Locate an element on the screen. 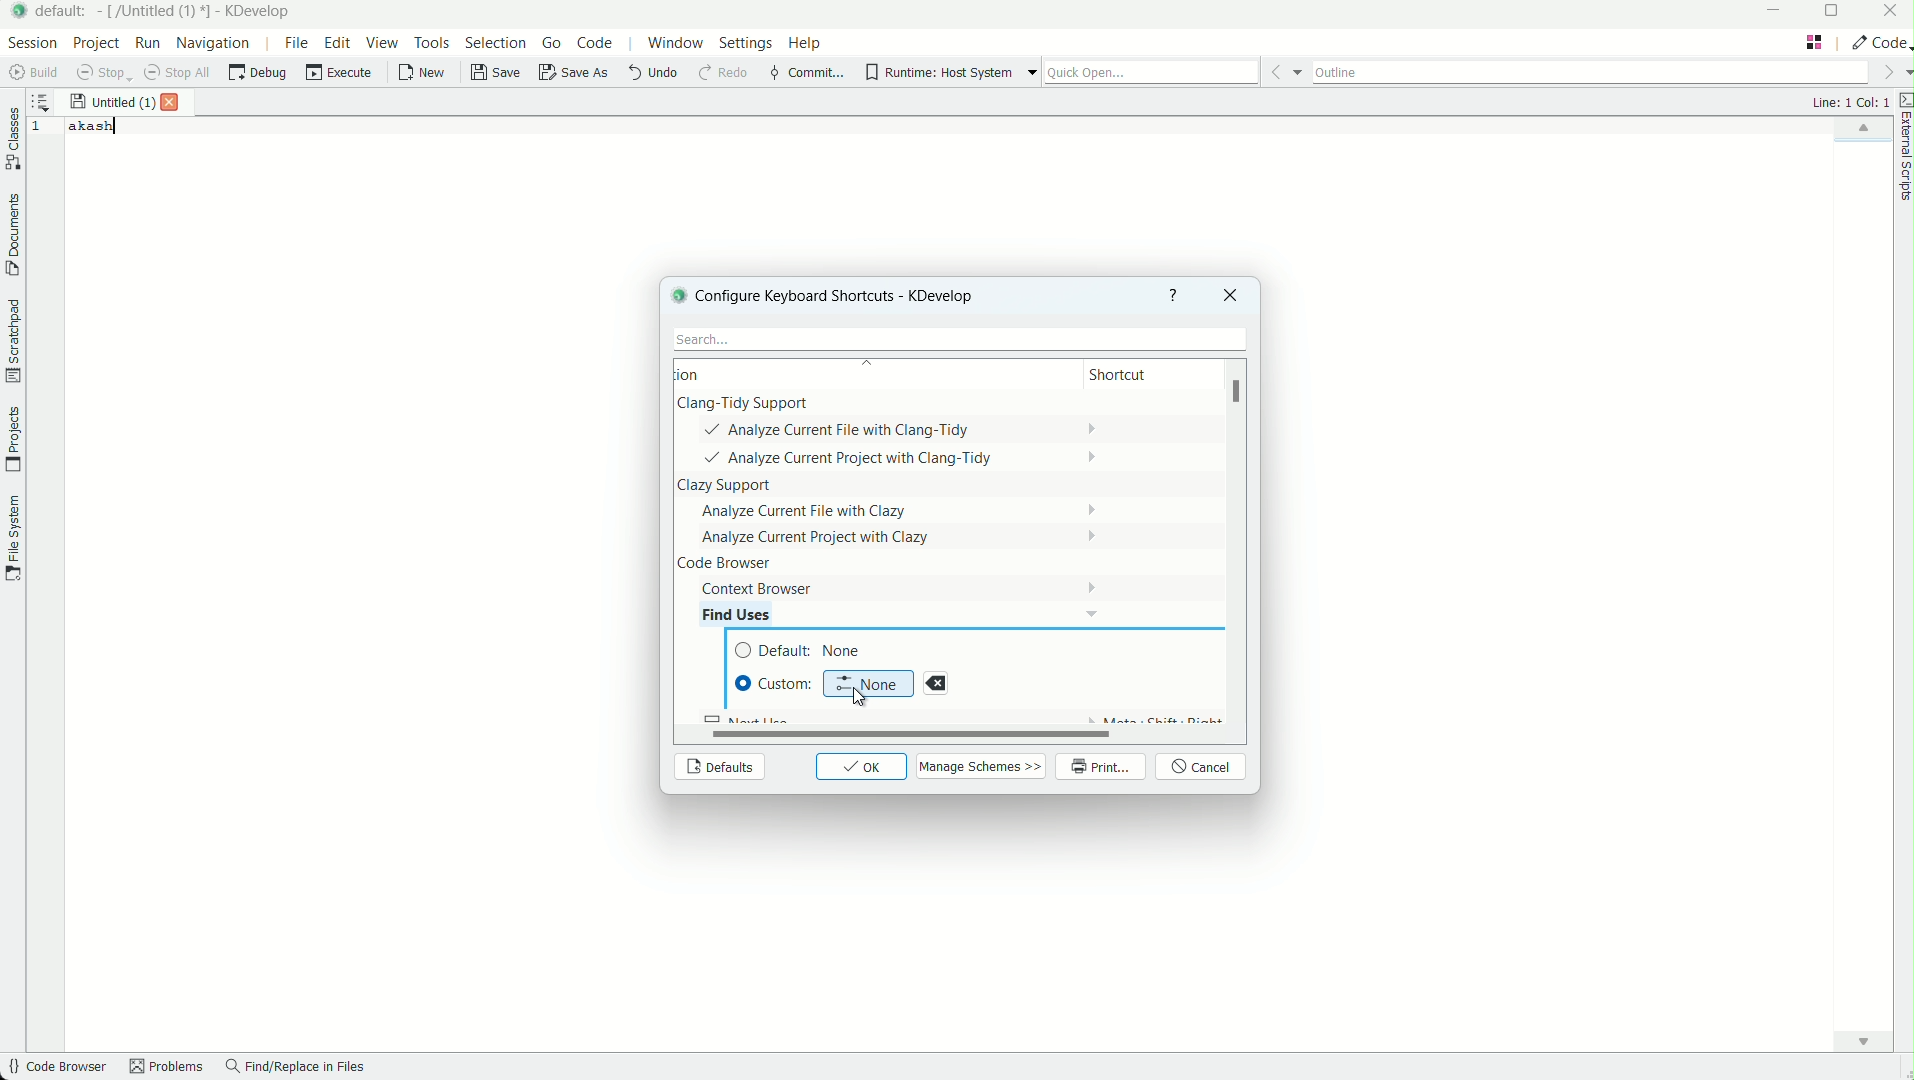 The image size is (1914, 1080). logo is located at coordinates (676, 294).